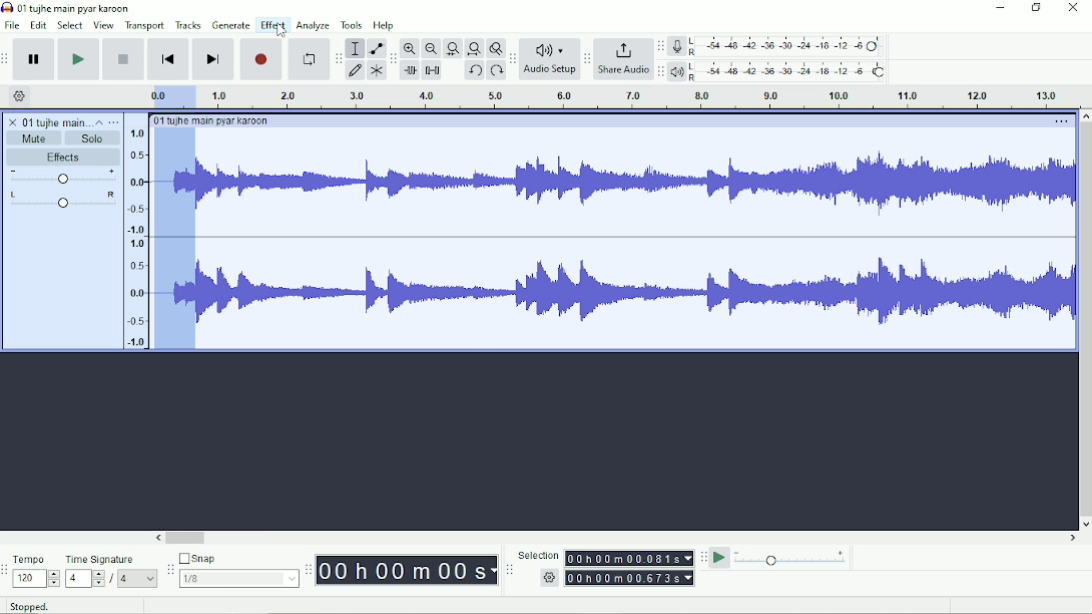 This screenshot has height=614, width=1092. What do you see at coordinates (352, 25) in the screenshot?
I see `Tools` at bounding box center [352, 25].